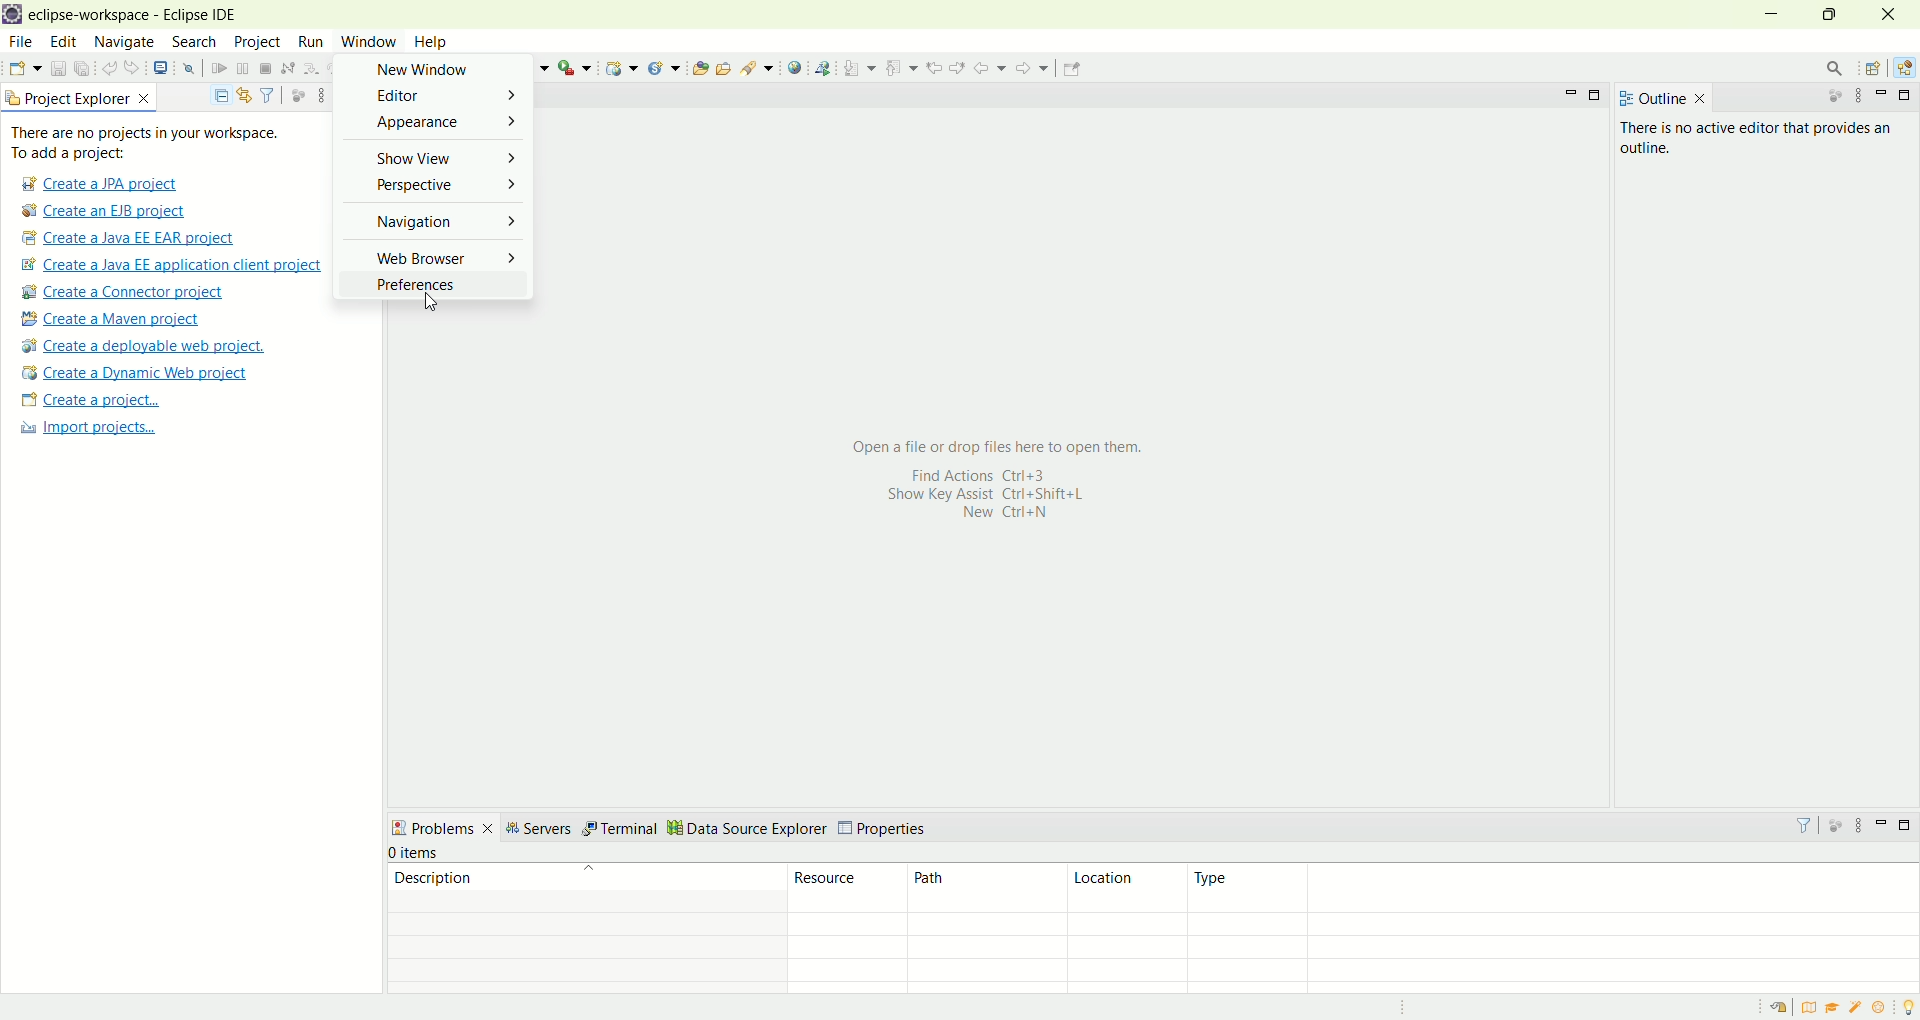 The image size is (1920, 1020). What do you see at coordinates (105, 212) in the screenshot?
I see `create a EJB project` at bounding box center [105, 212].